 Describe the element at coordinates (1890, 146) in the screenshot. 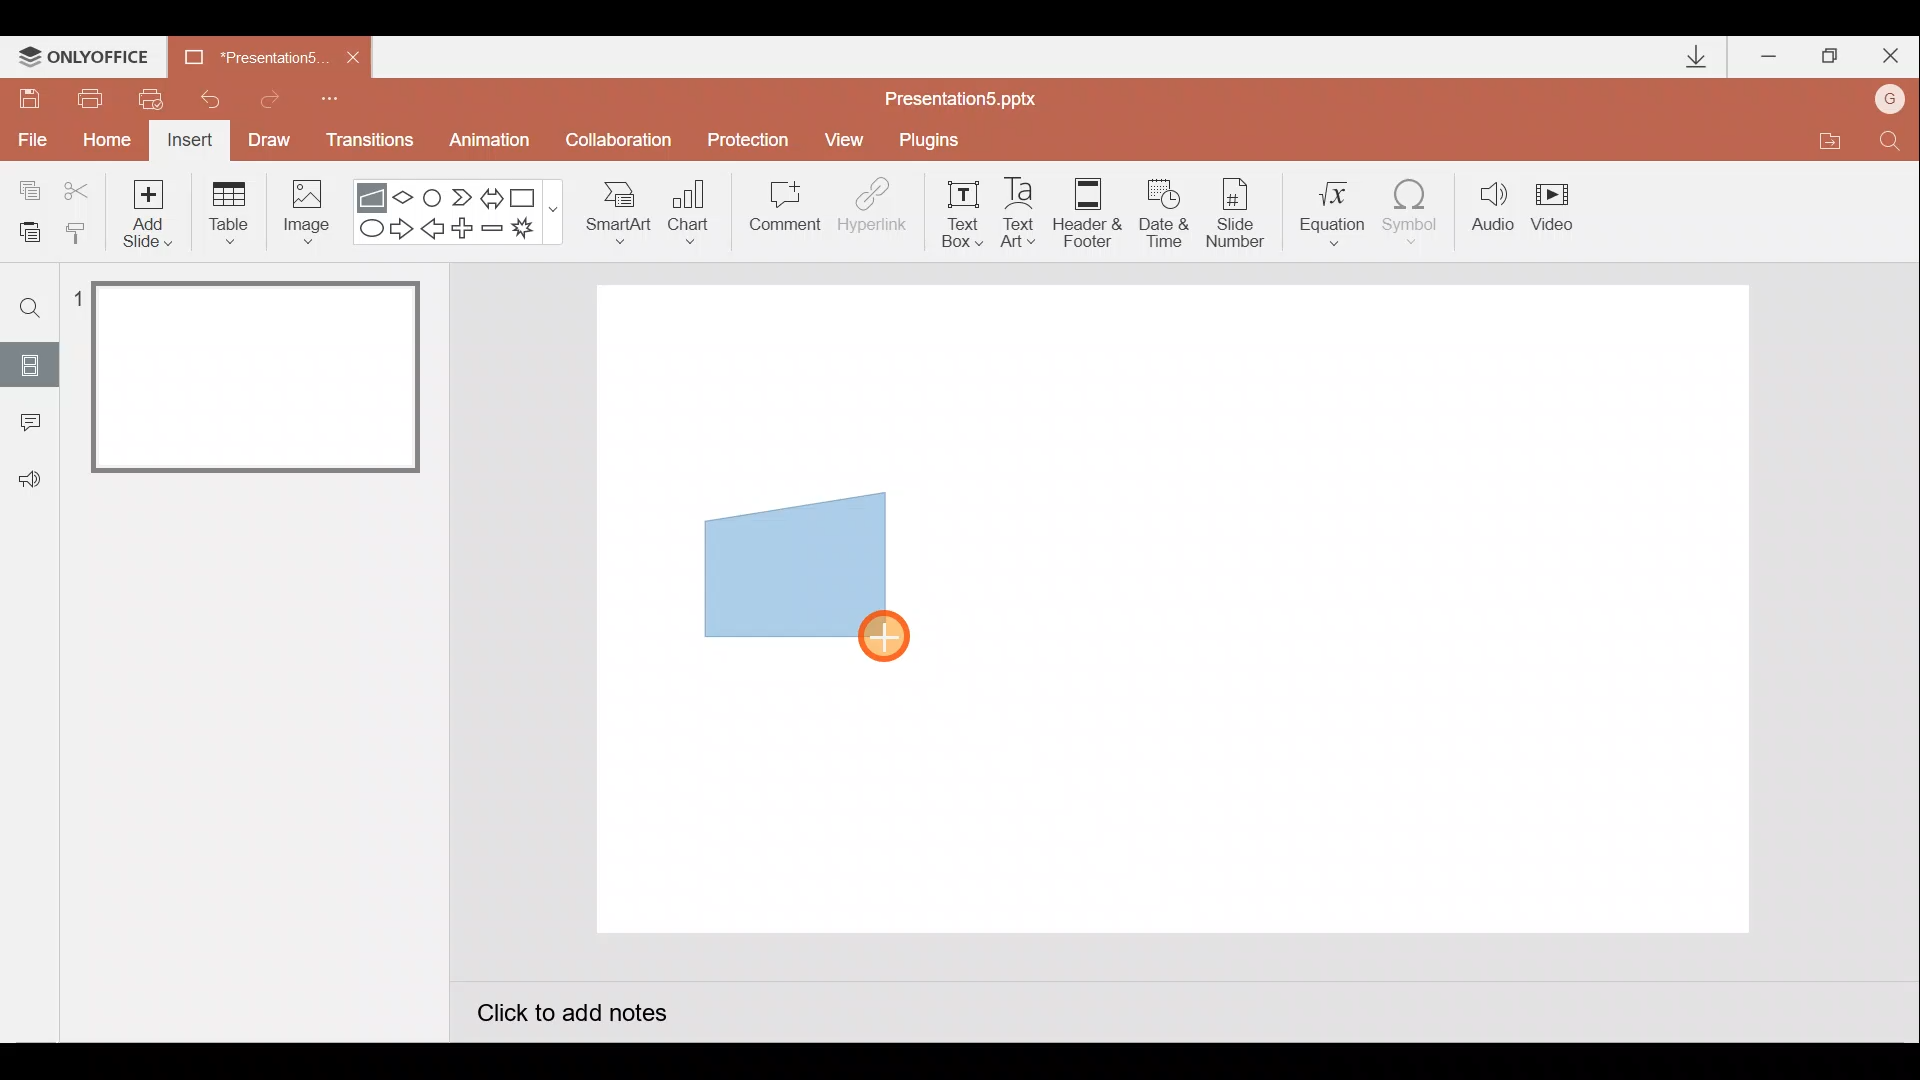

I see `Find` at that location.